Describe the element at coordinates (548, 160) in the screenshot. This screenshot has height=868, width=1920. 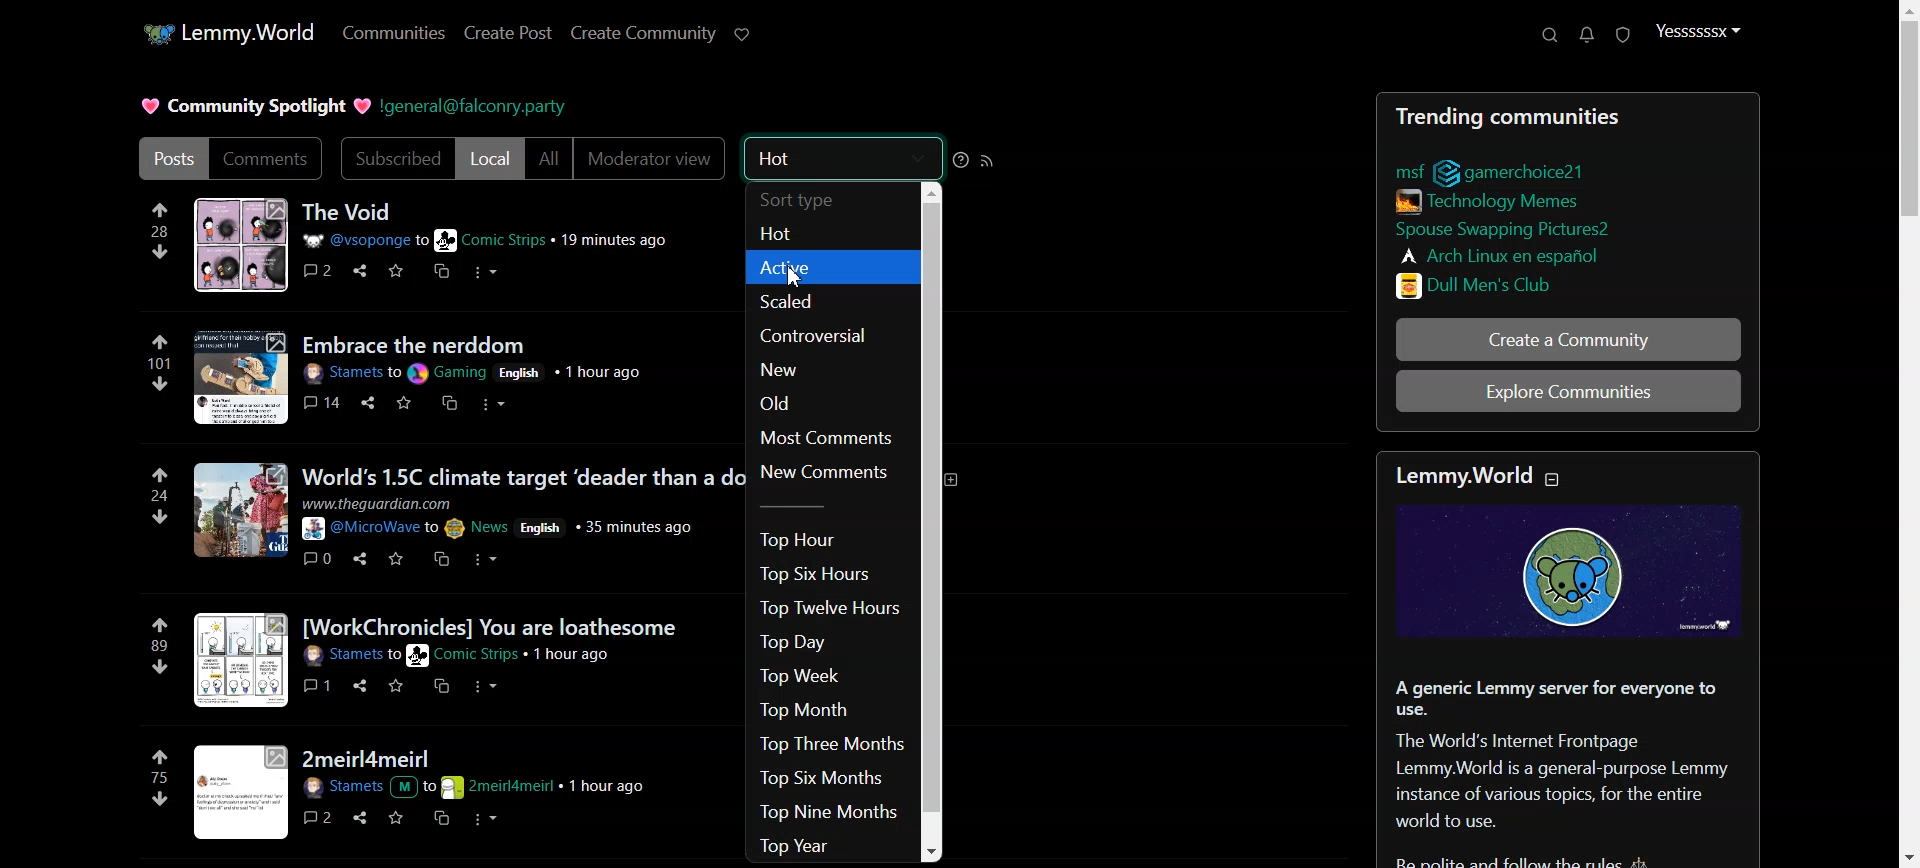
I see `All` at that location.